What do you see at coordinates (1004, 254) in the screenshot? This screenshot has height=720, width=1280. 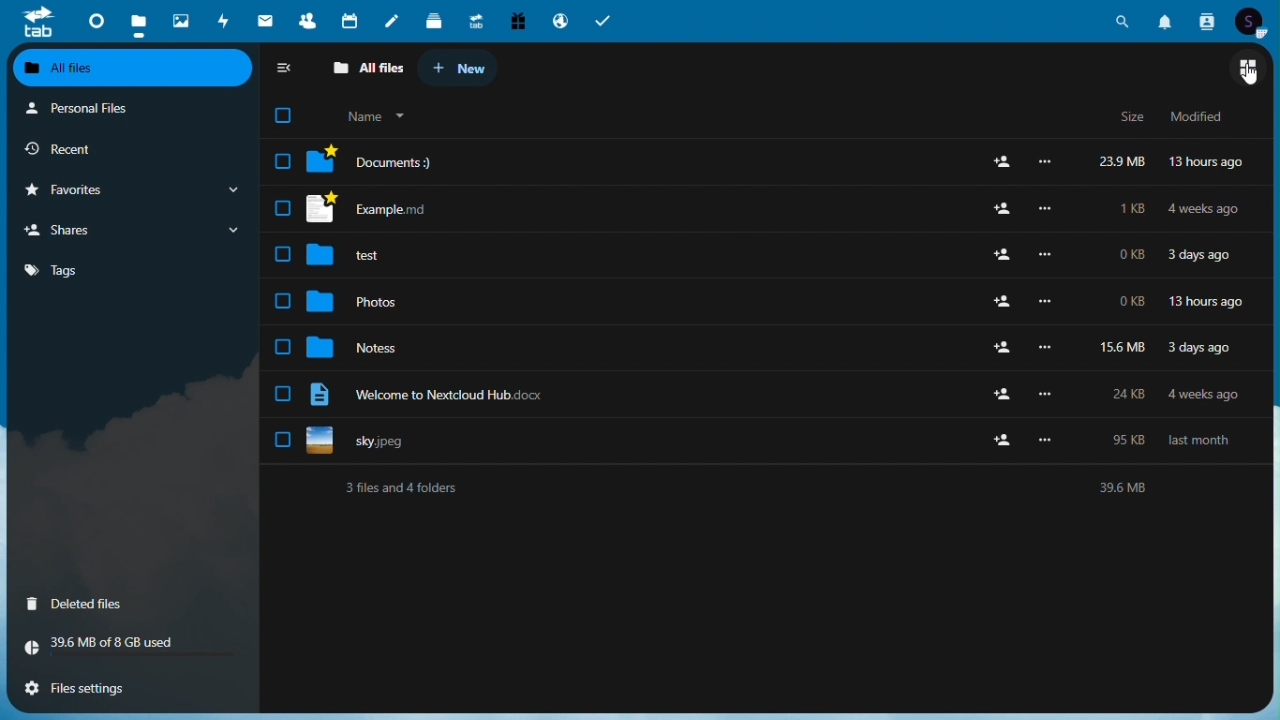 I see `add user` at bounding box center [1004, 254].